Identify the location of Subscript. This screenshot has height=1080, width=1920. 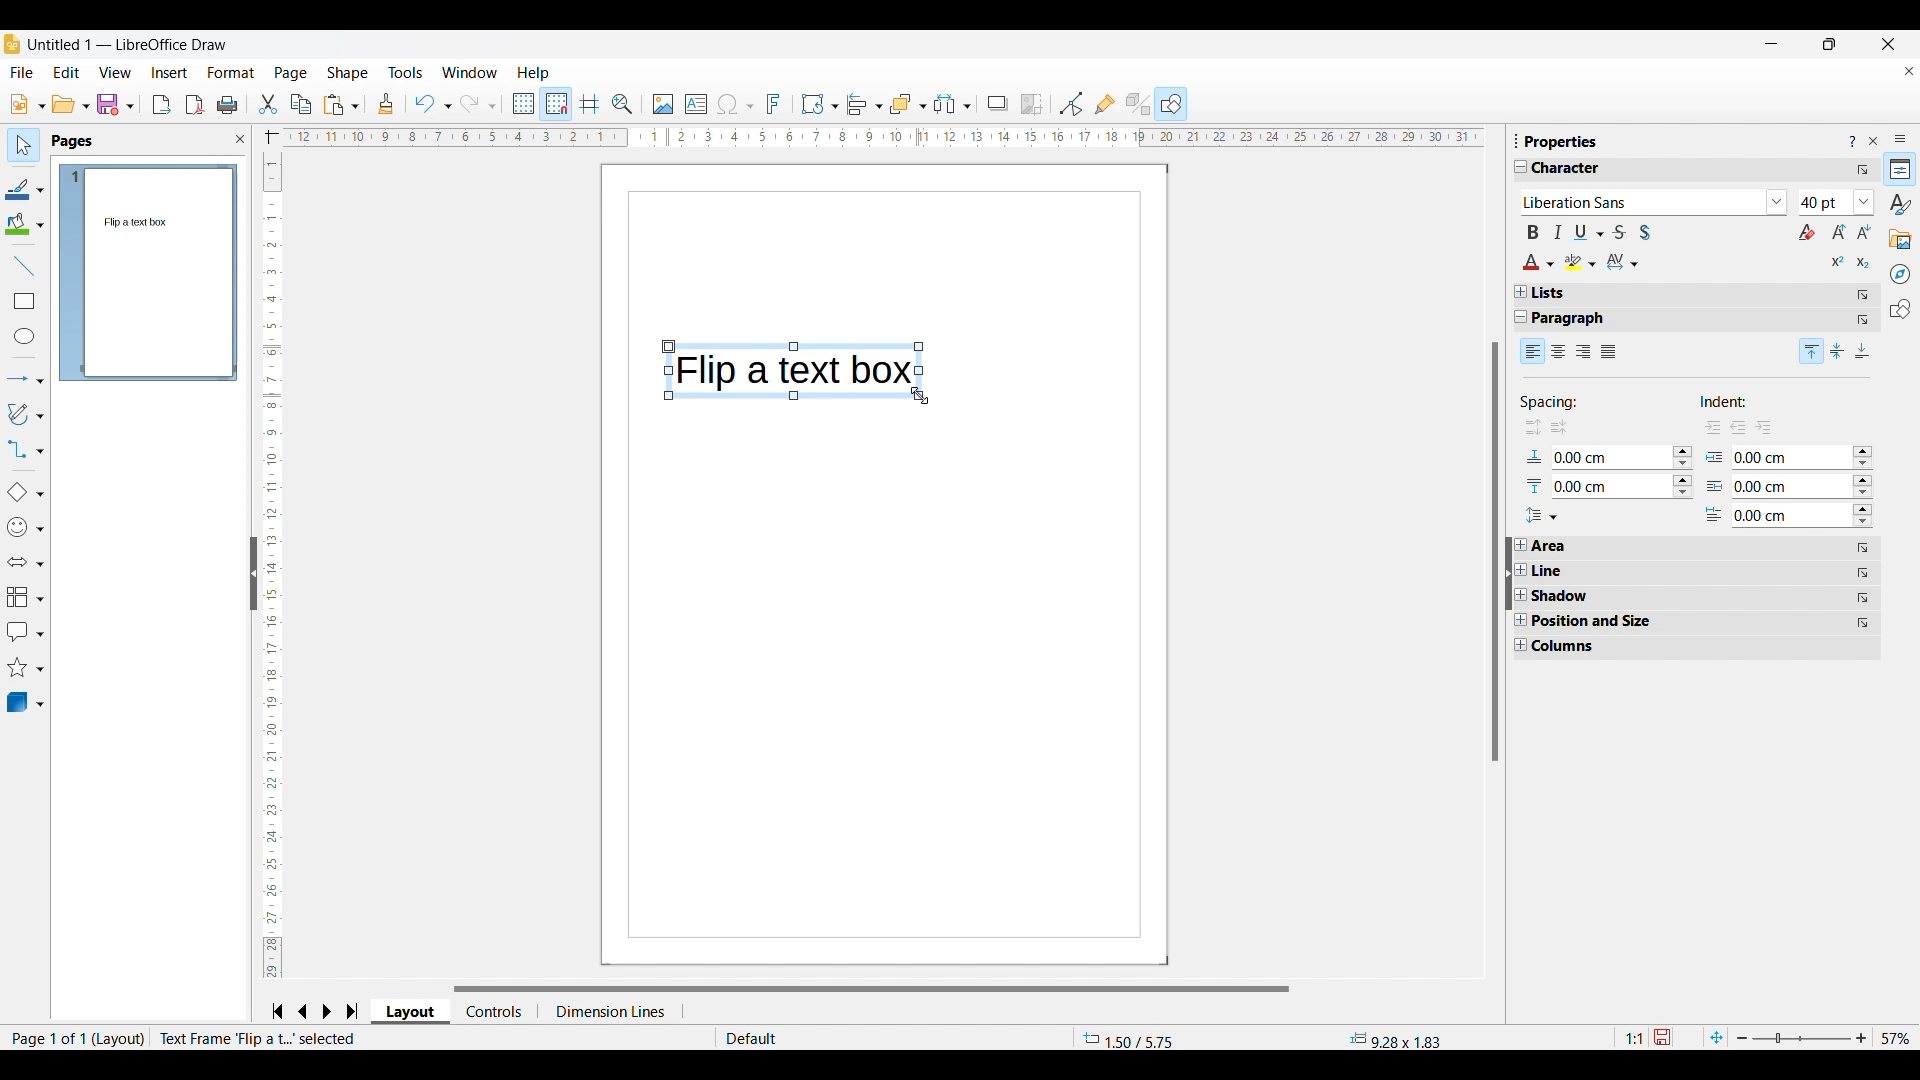
(1864, 263).